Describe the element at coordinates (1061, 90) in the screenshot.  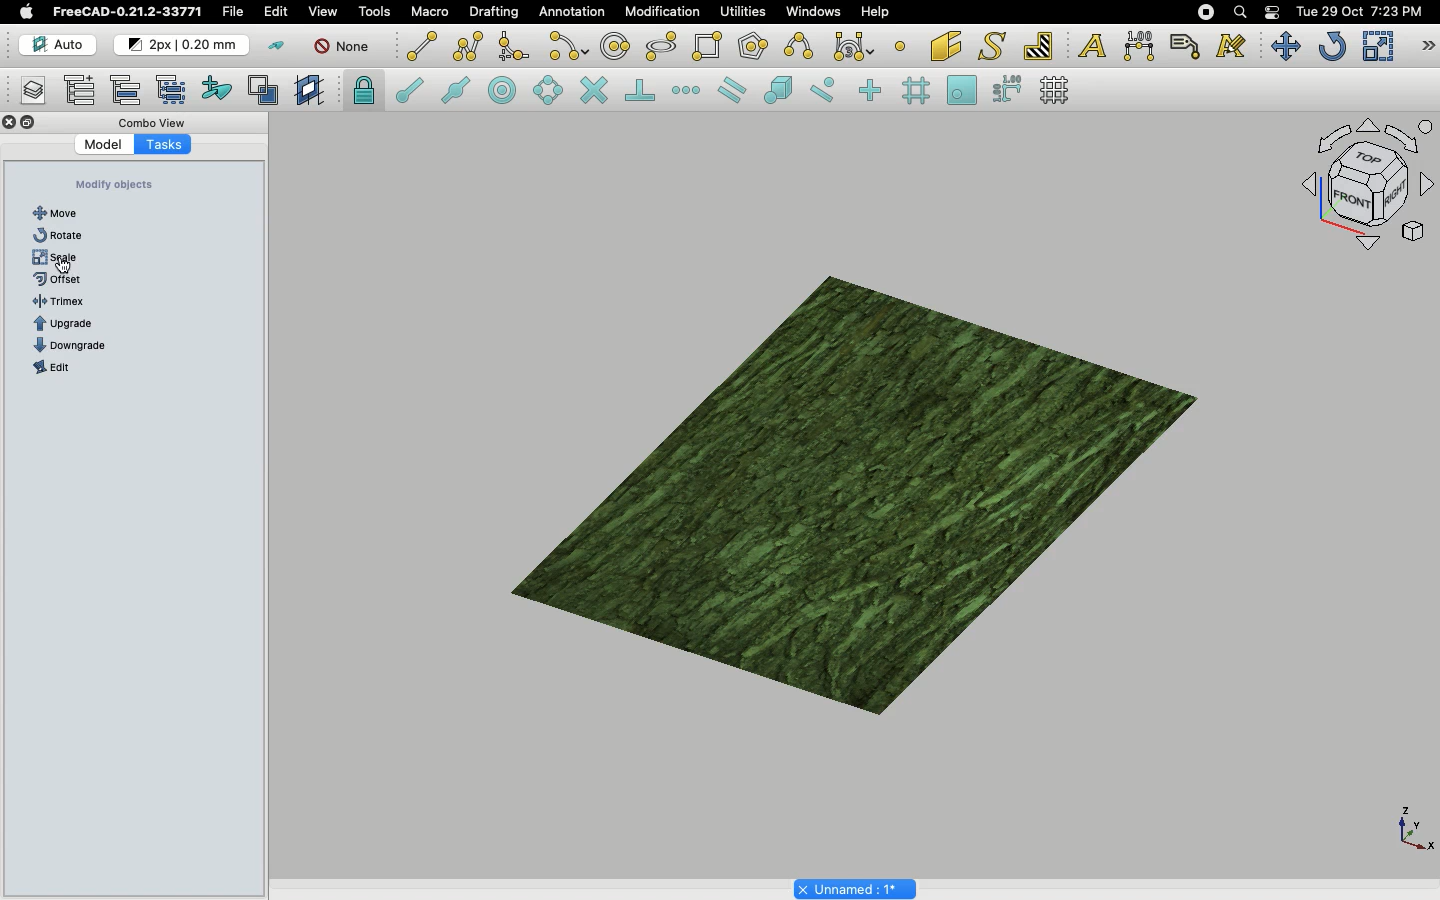
I see `Toggle grid` at that location.